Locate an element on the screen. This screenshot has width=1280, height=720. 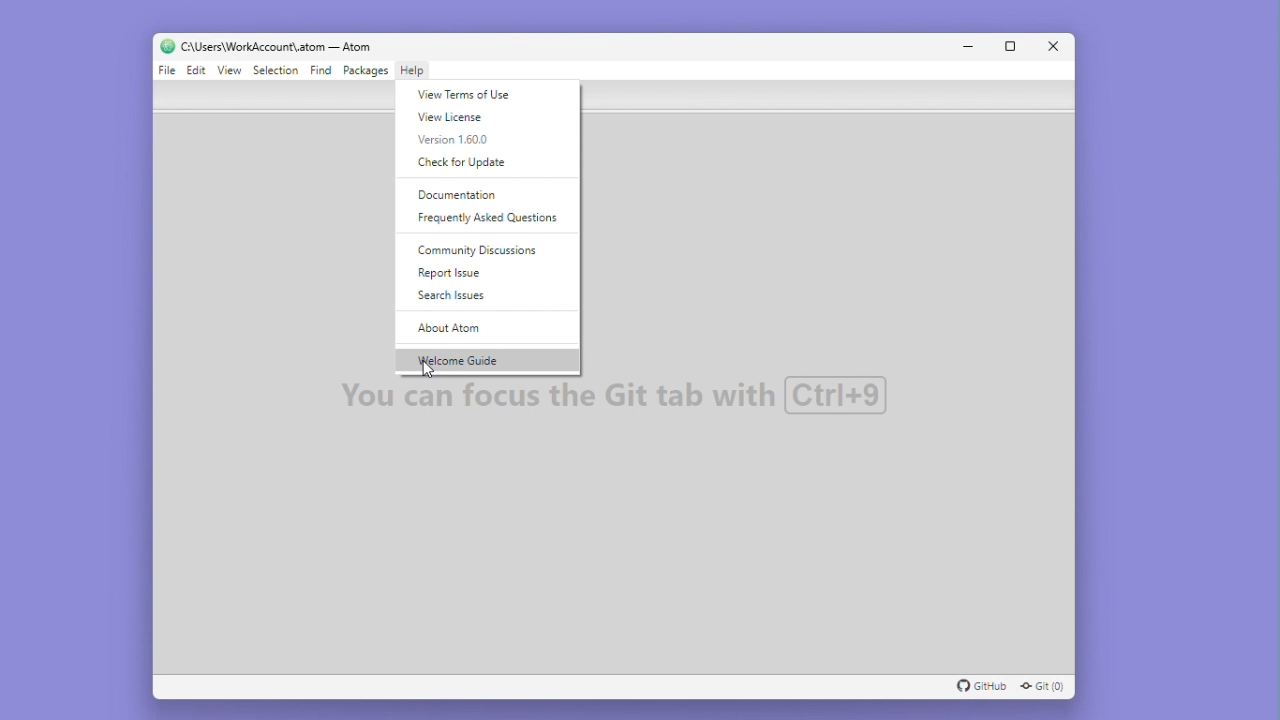
File is located at coordinates (168, 73).